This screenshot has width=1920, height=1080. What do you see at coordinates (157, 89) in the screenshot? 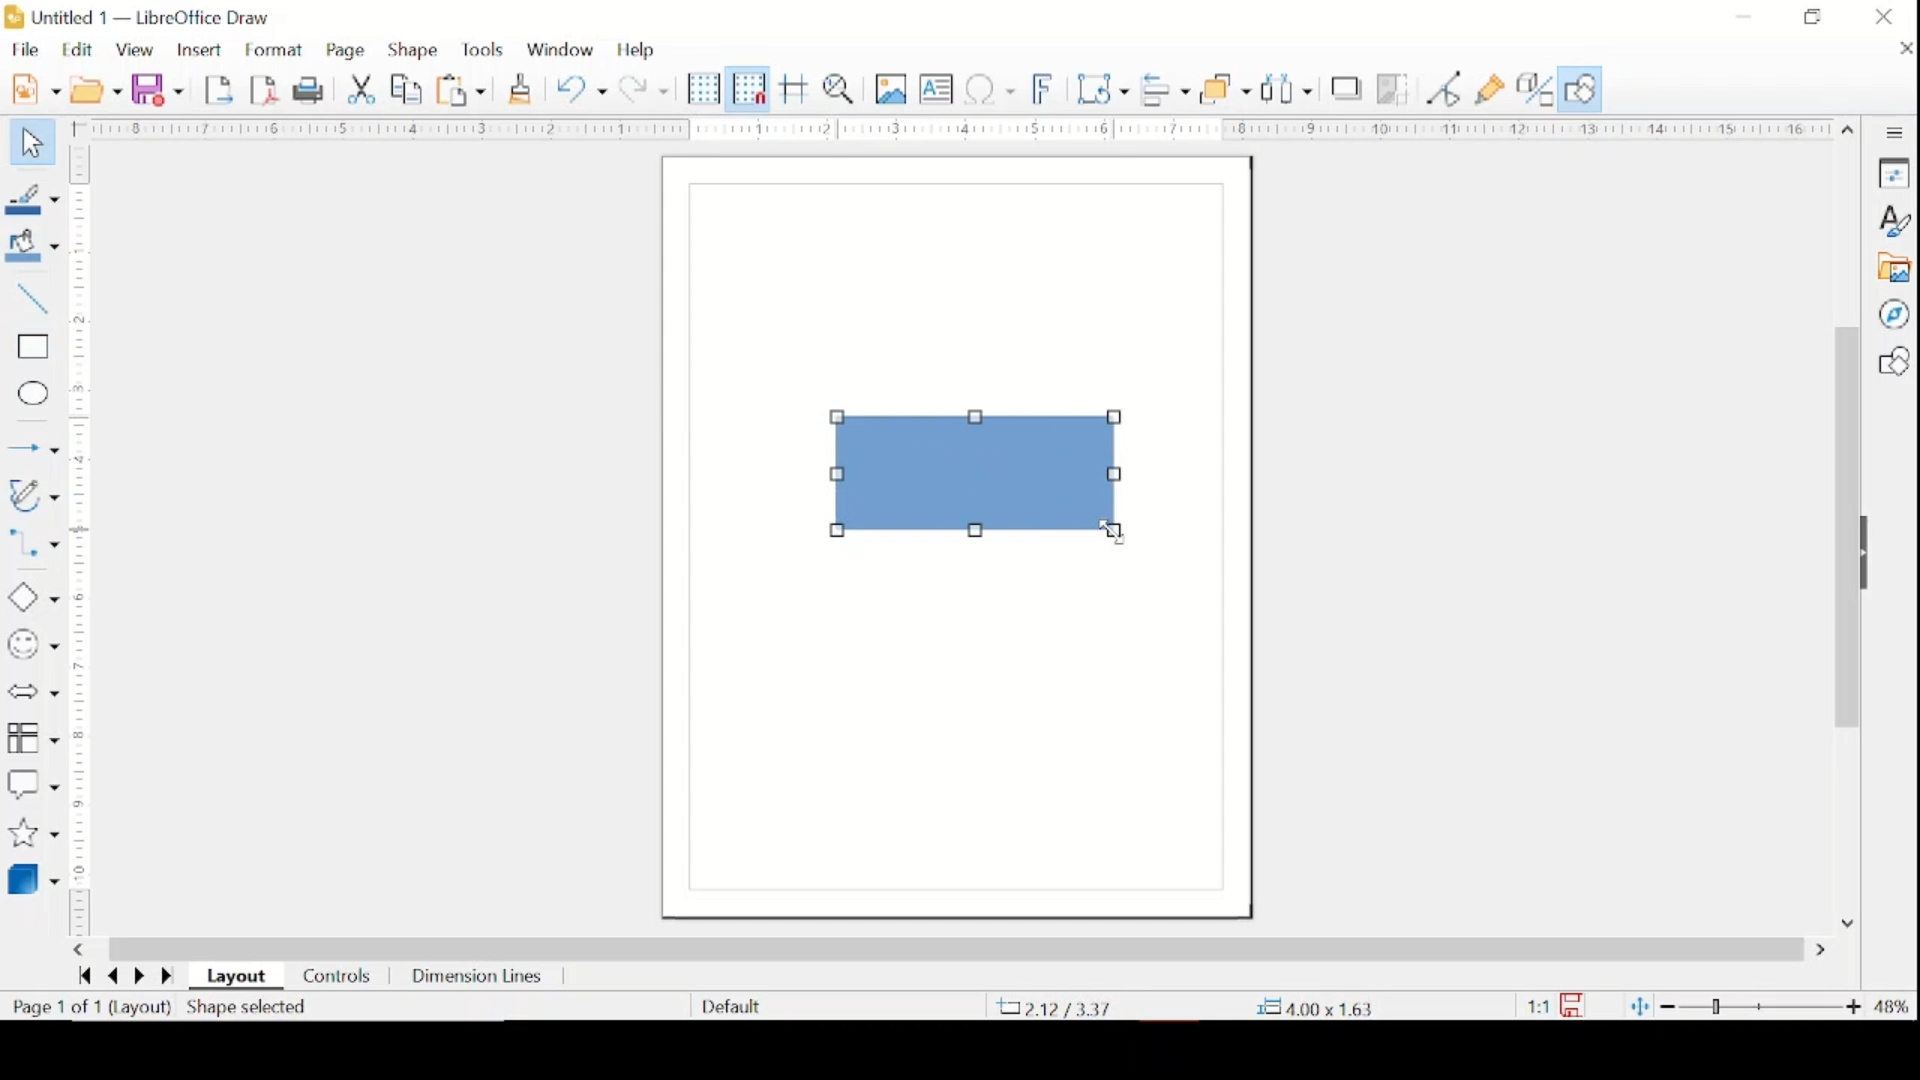
I see `save` at bounding box center [157, 89].